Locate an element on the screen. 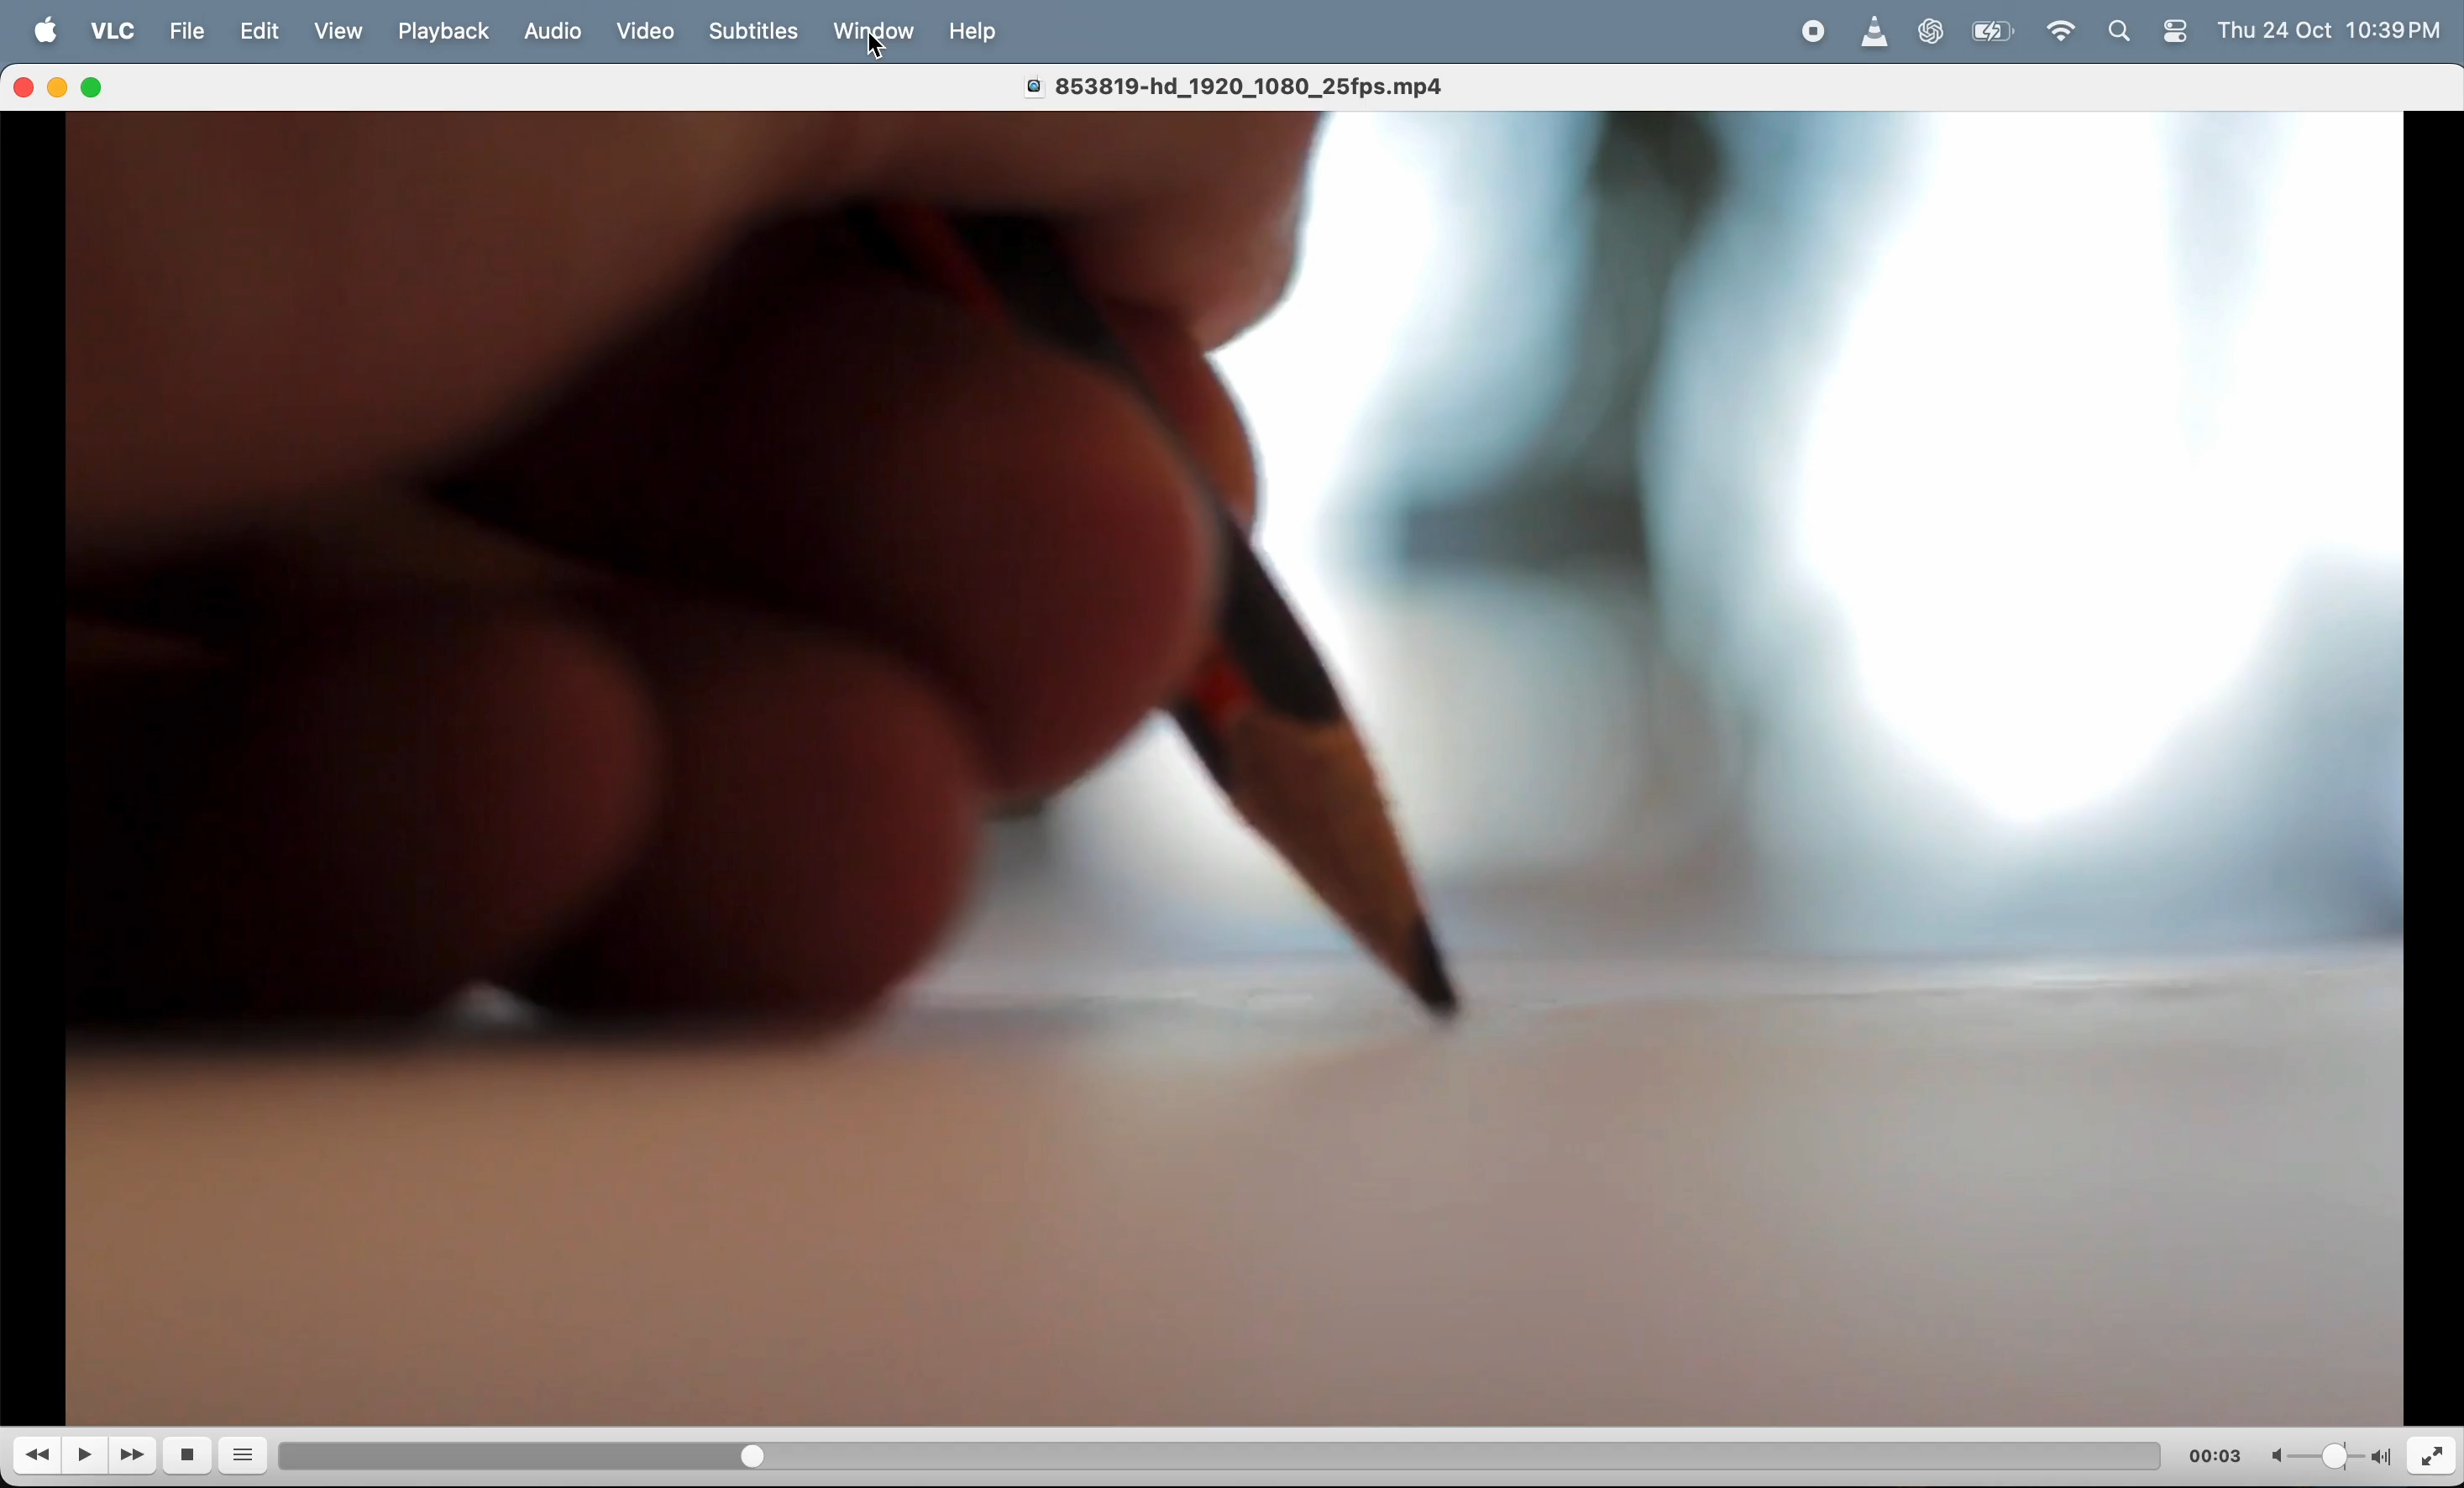 Image resolution: width=2464 pixels, height=1488 pixels. minimize is located at coordinates (61, 90).